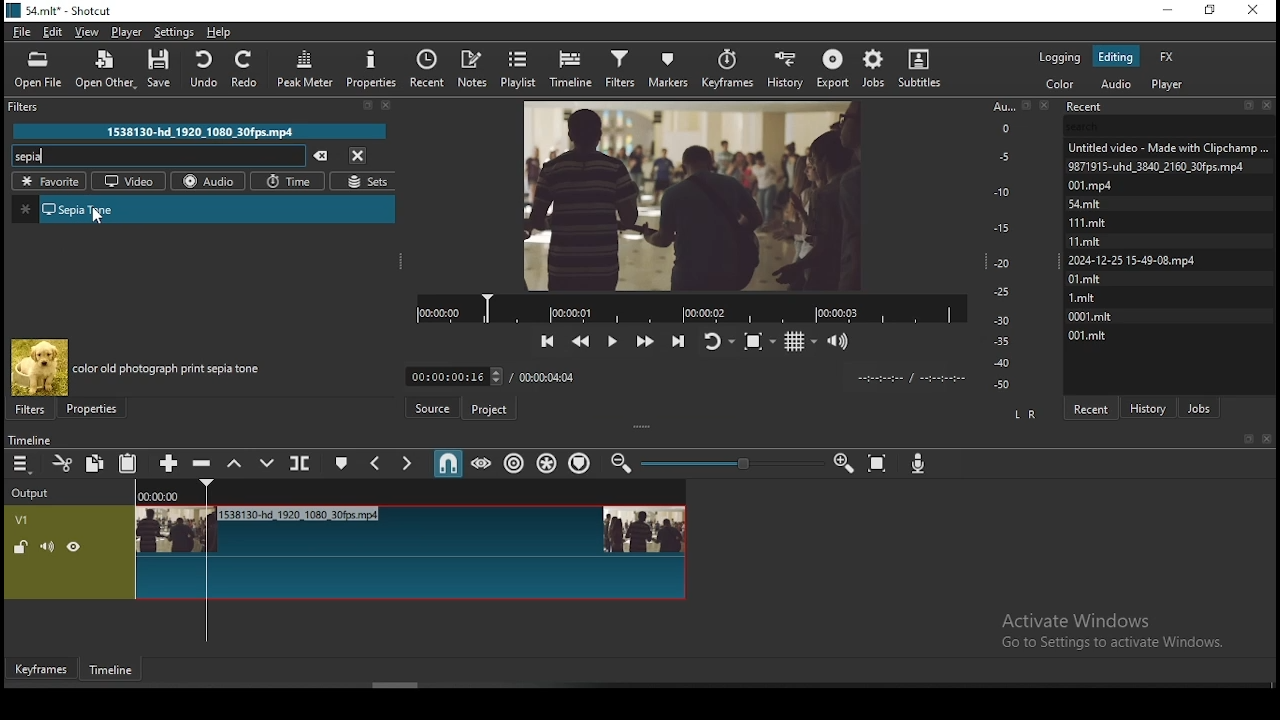 The image size is (1280, 720). What do you see at coordinates (1091, 314) in the screenshot?
I see `0001.mit` at bounding box center [1091, 314].